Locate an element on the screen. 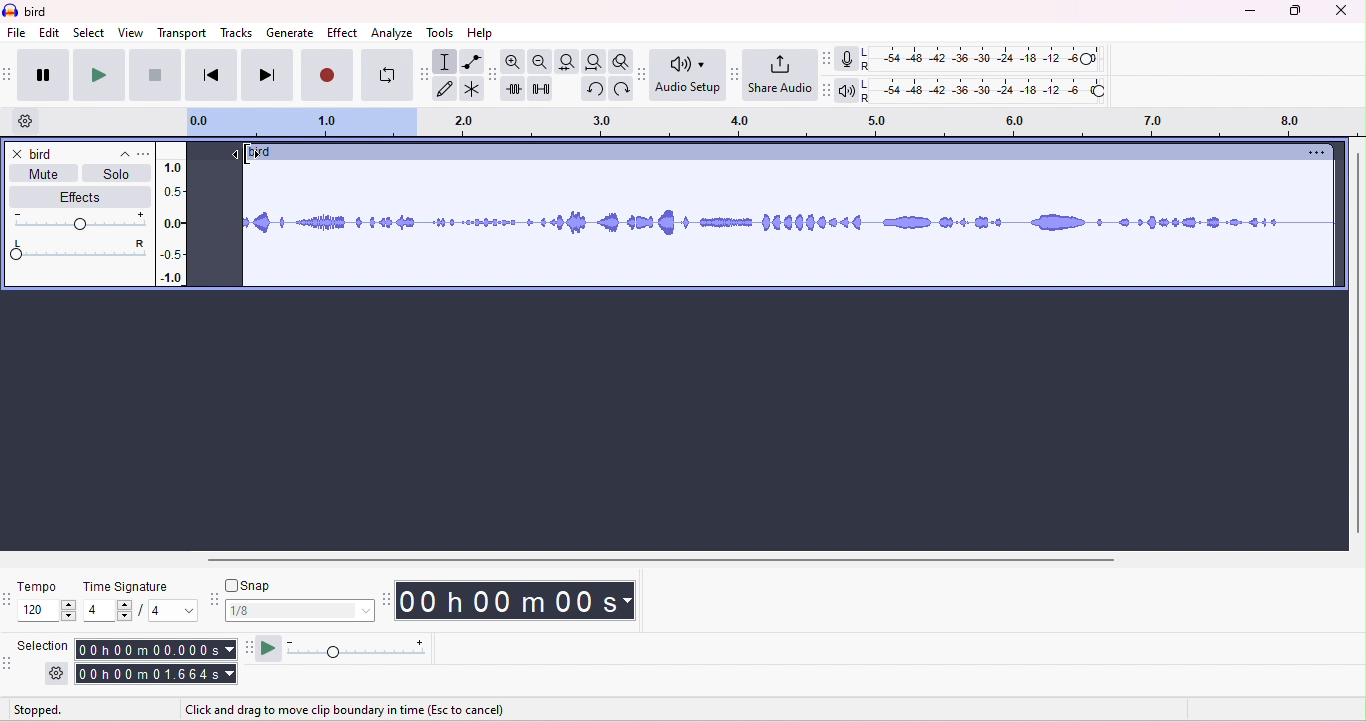  select is located at coordinates (90, 32).